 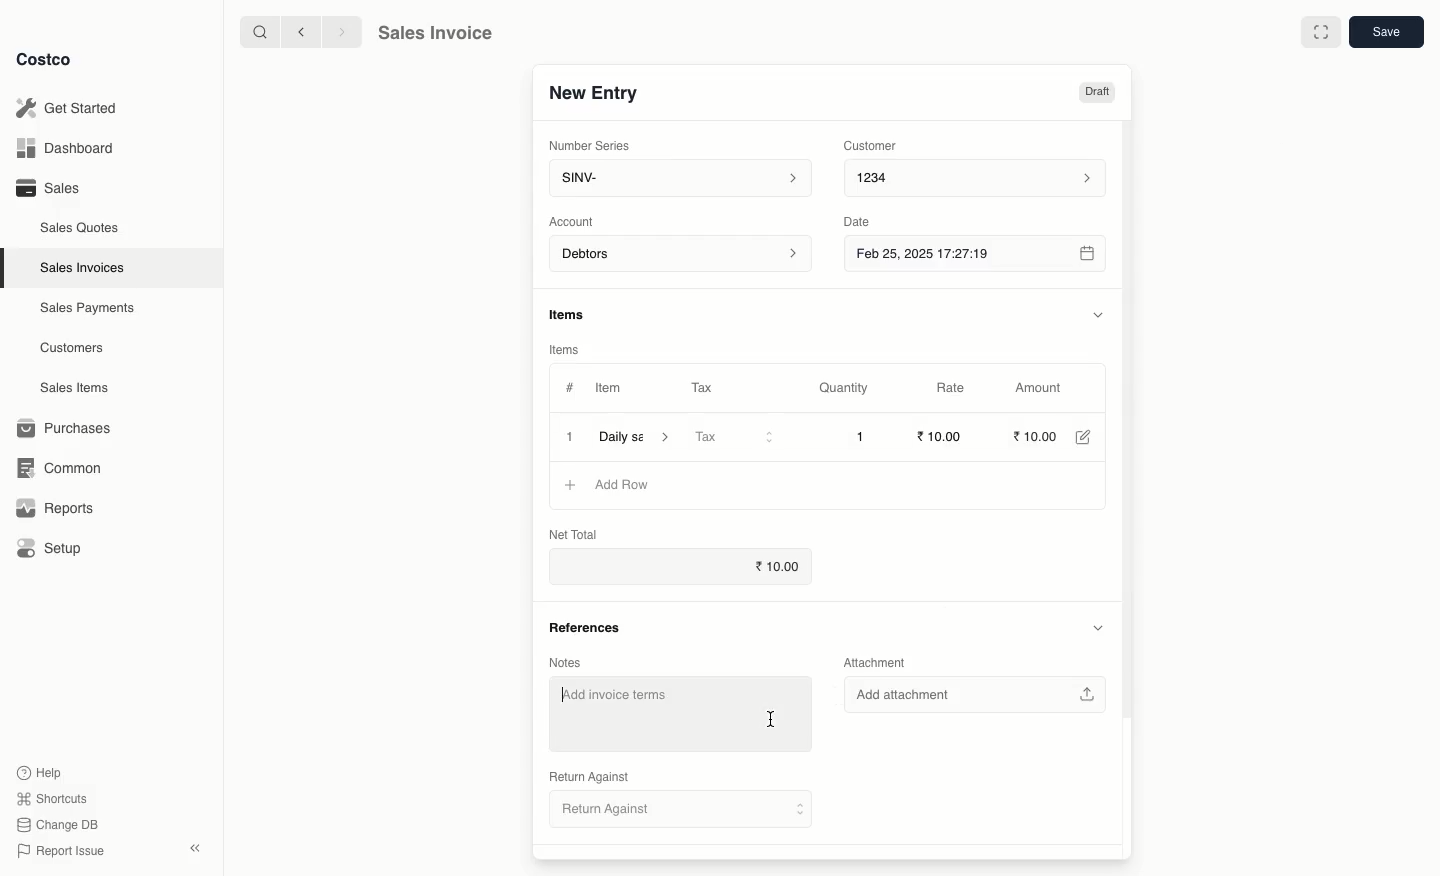 I want to click on 10.00, so click(x=942, y=436).